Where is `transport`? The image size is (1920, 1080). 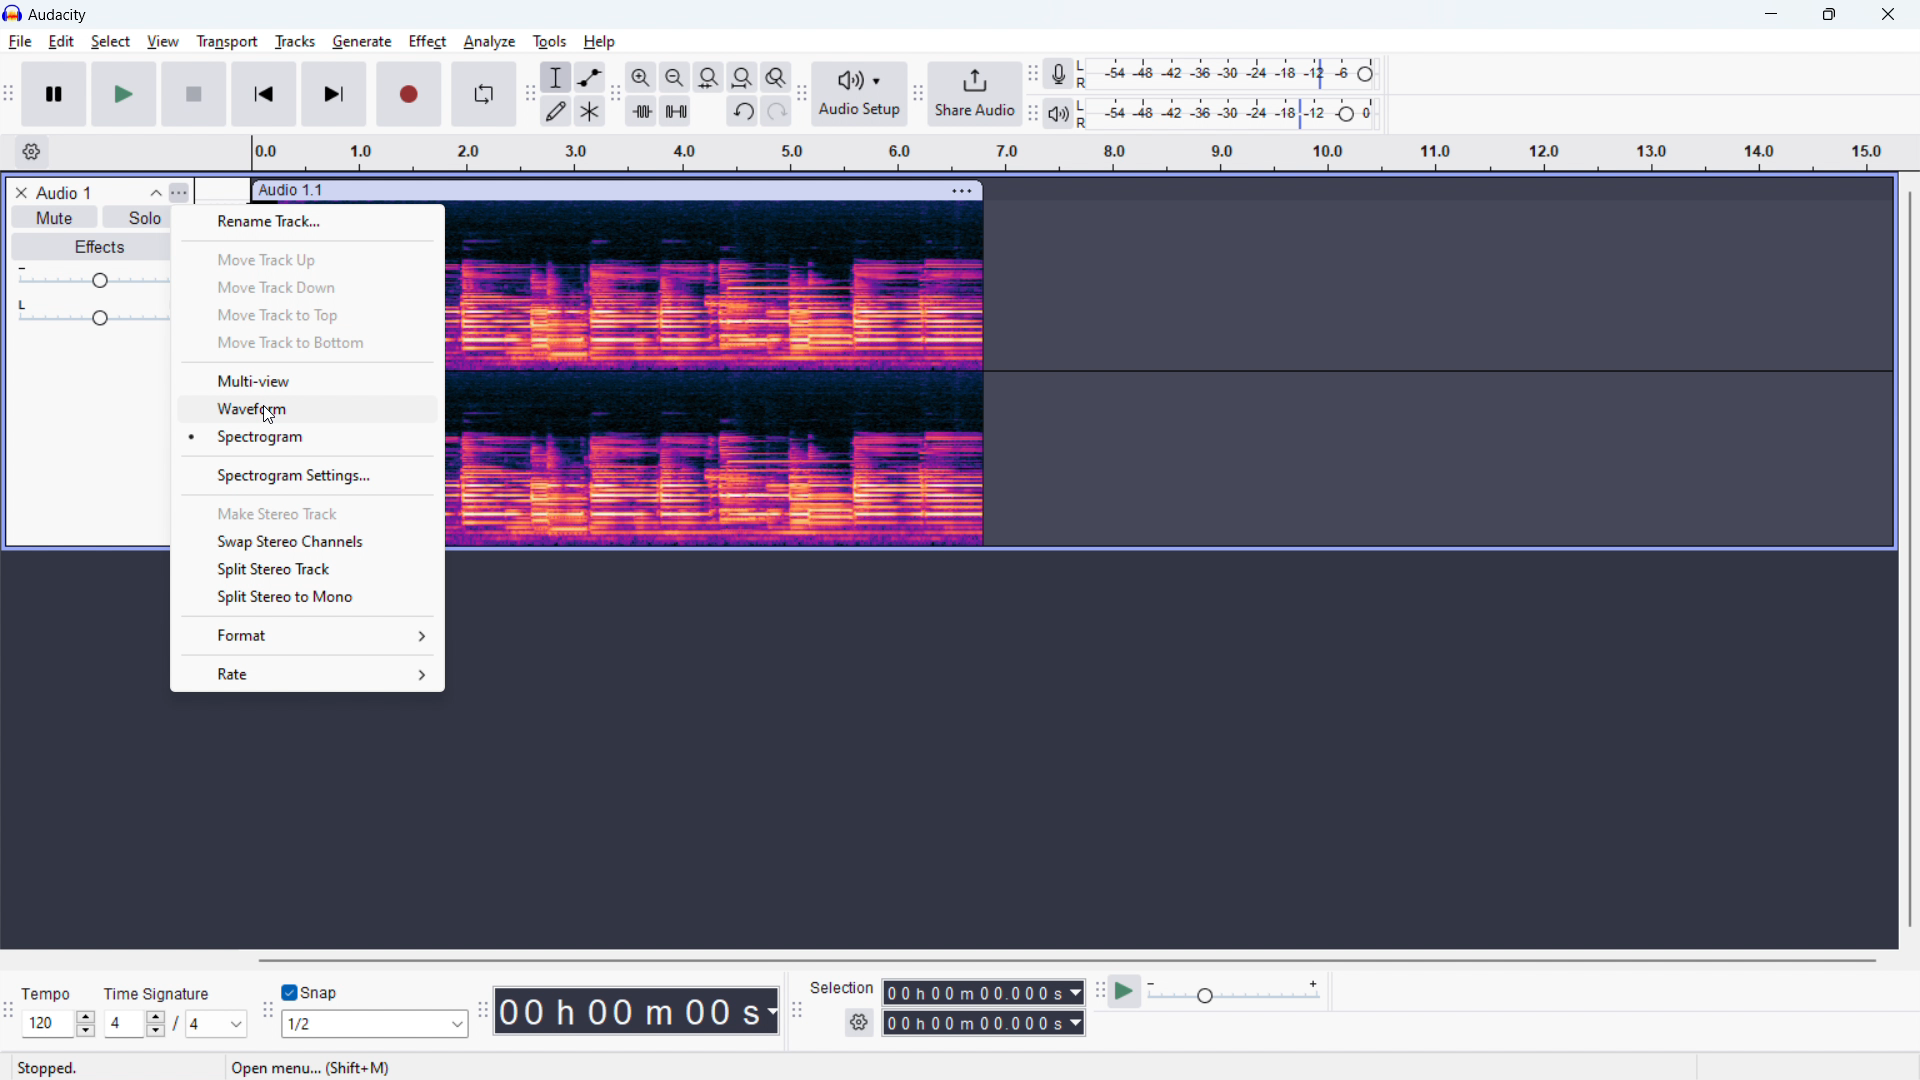
transport is located at coordinates (228, 41).